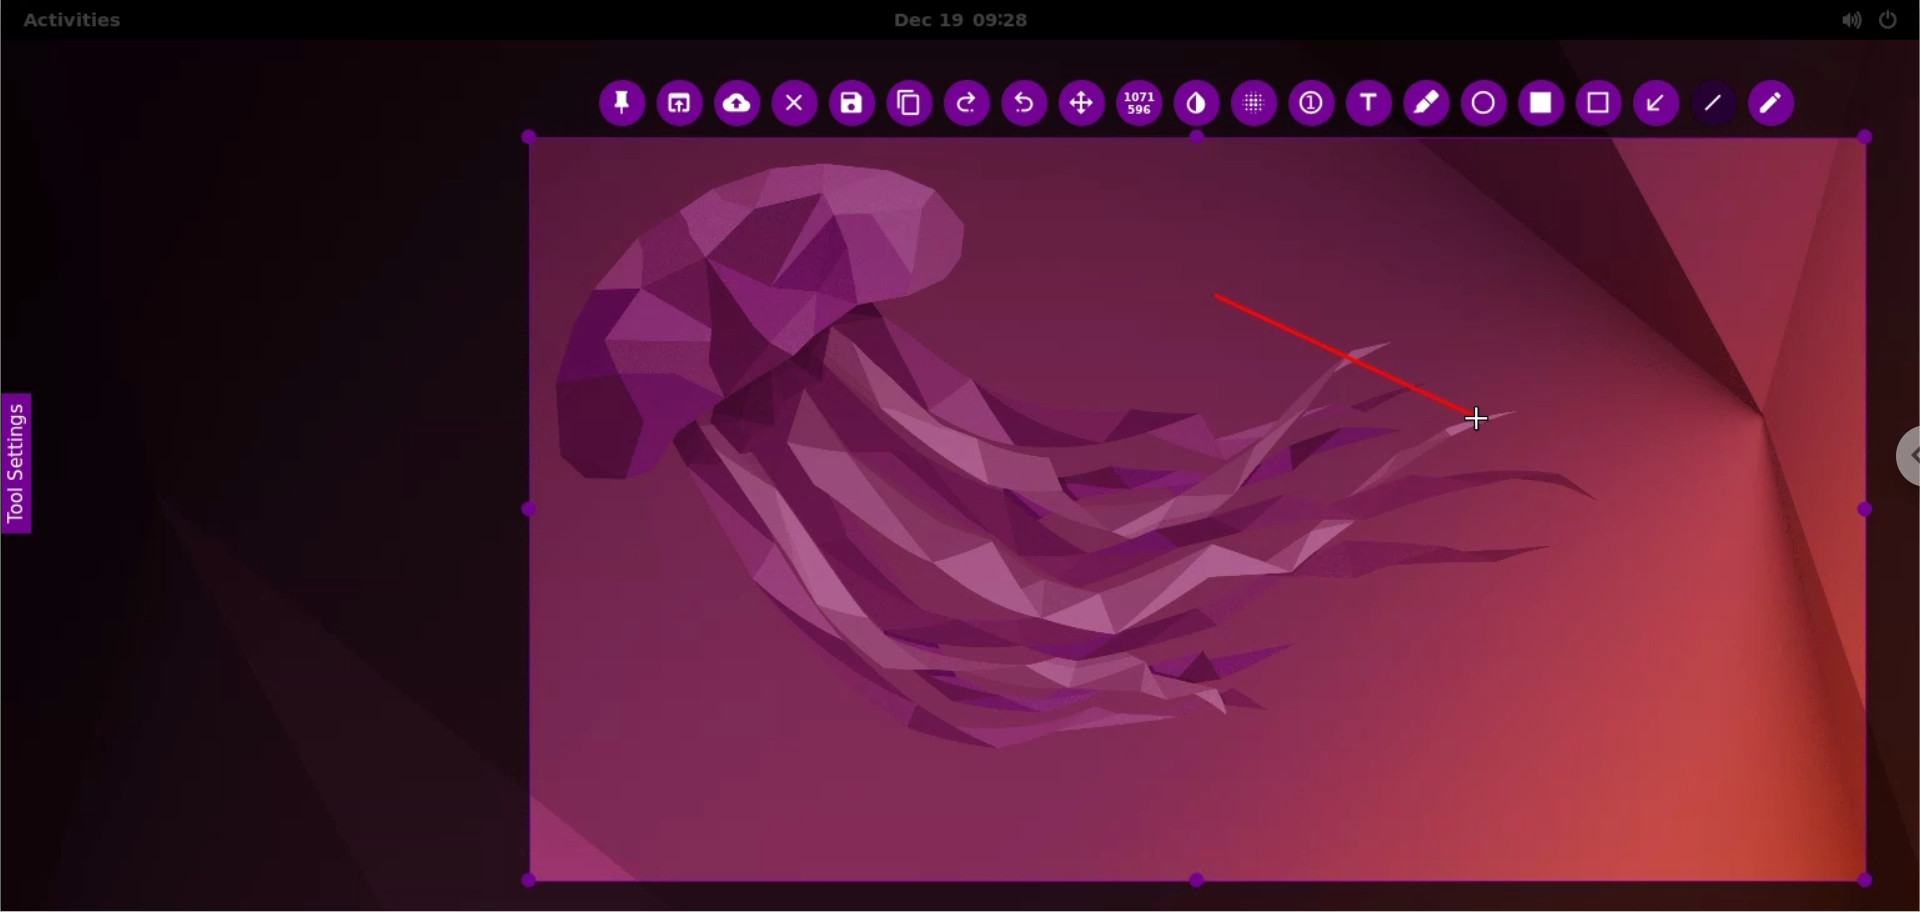  What do you see at coordinates (911, 103) in the screenshot?
I see `copy to clipboard ` at bounding box center [911, 103].